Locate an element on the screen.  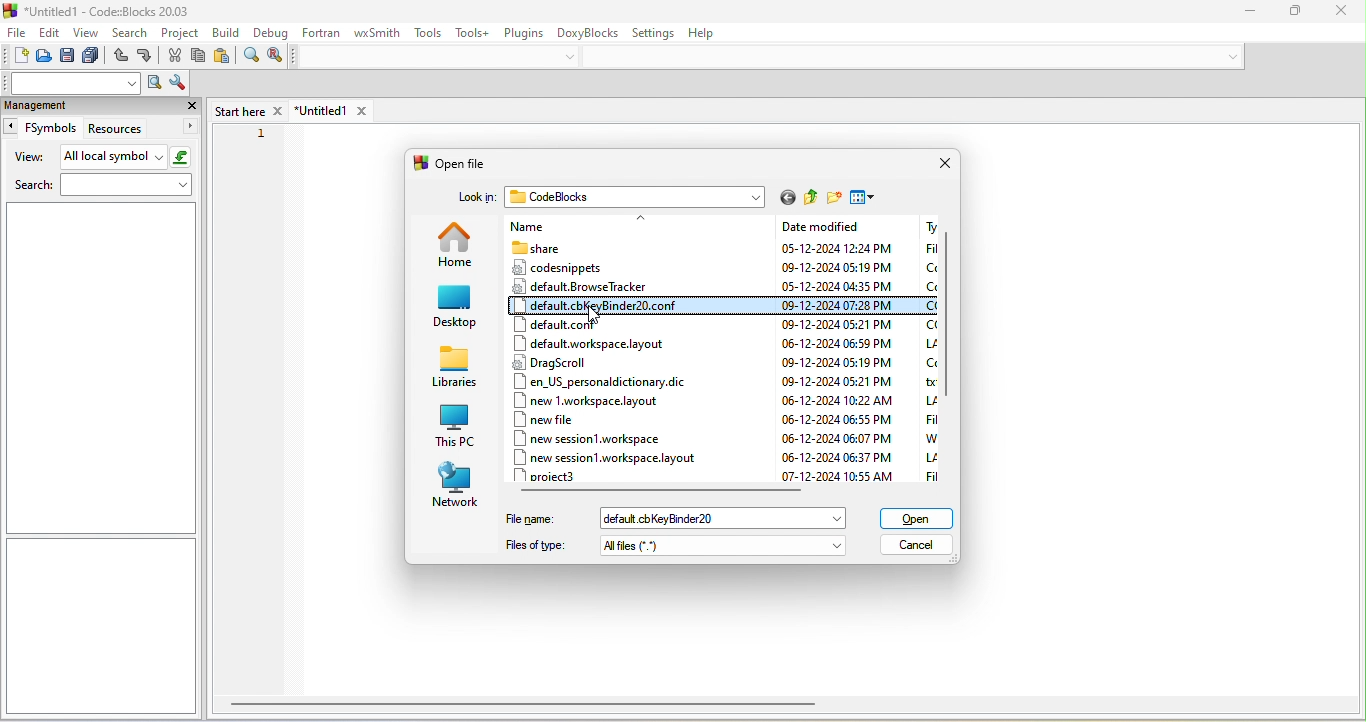
sidebar is located at coordinates (99, 368).